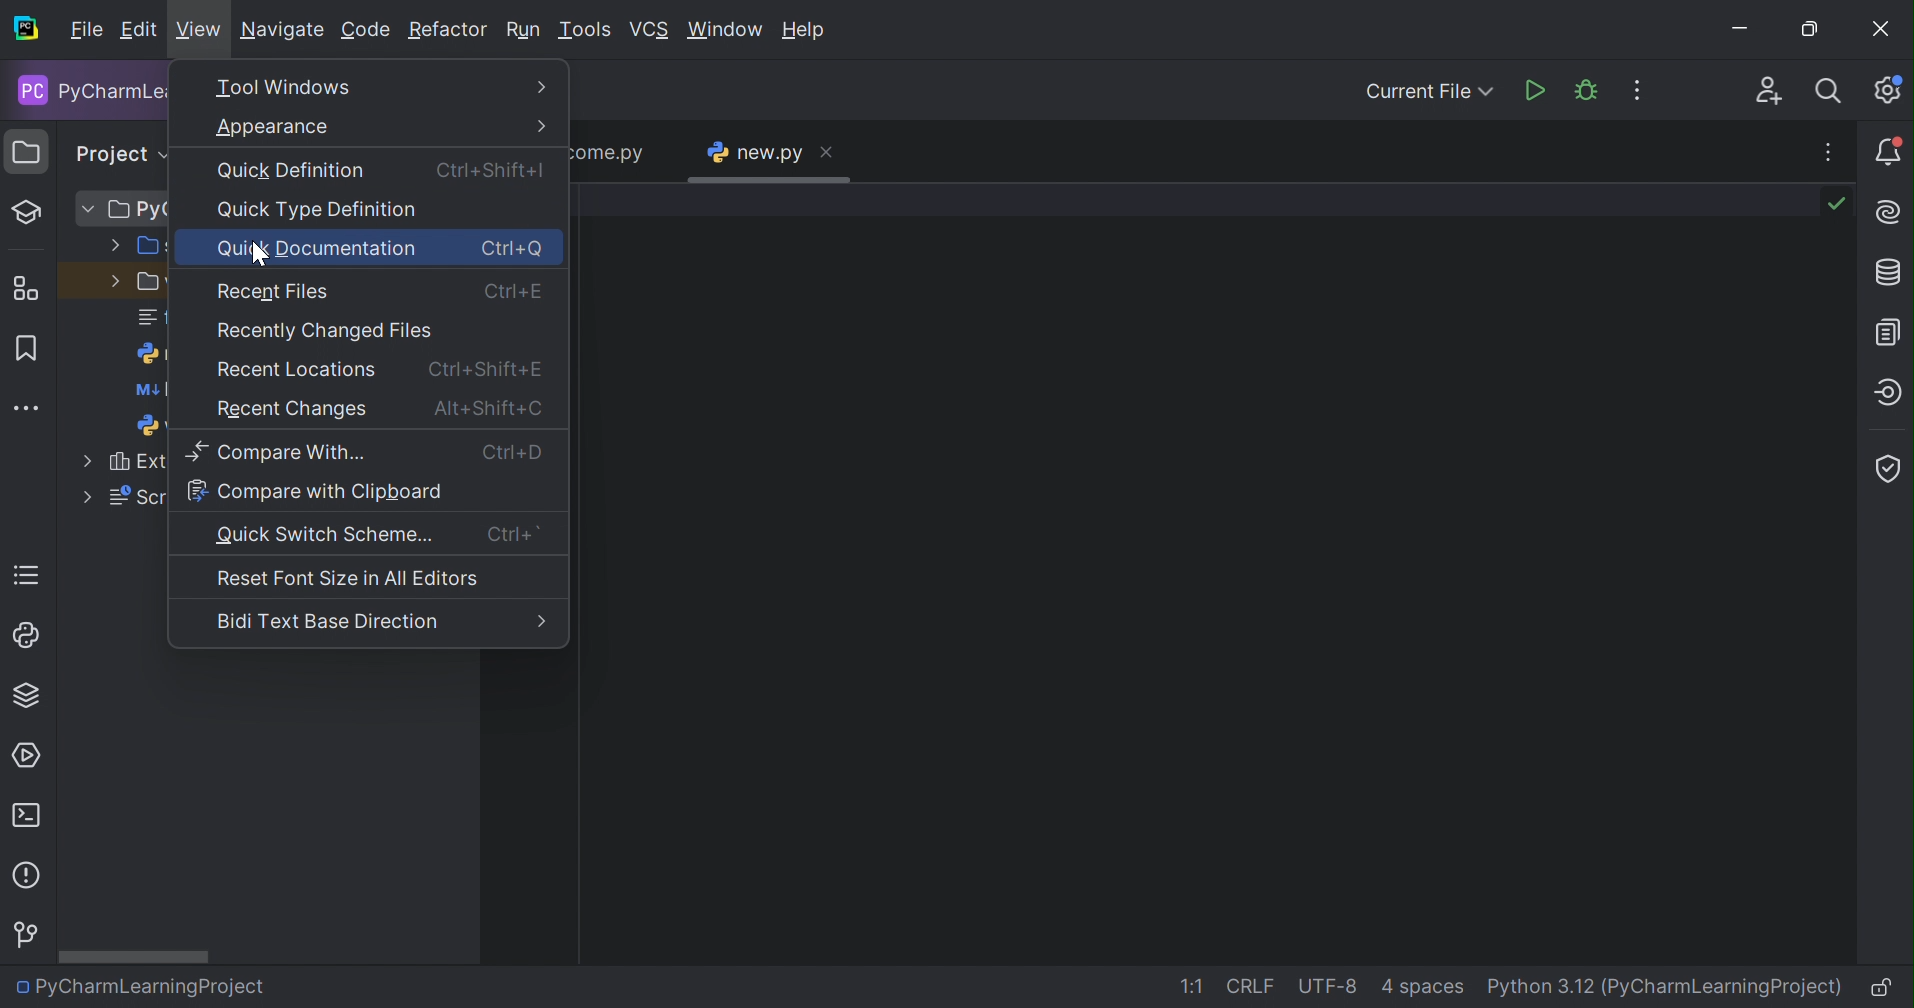 Image resolution: width=1914 pixels, height=1008 pixels. What do you see at coordinates (448, 31) in the screenshot?
I see `Refactor` at bounding box center [448, 31].